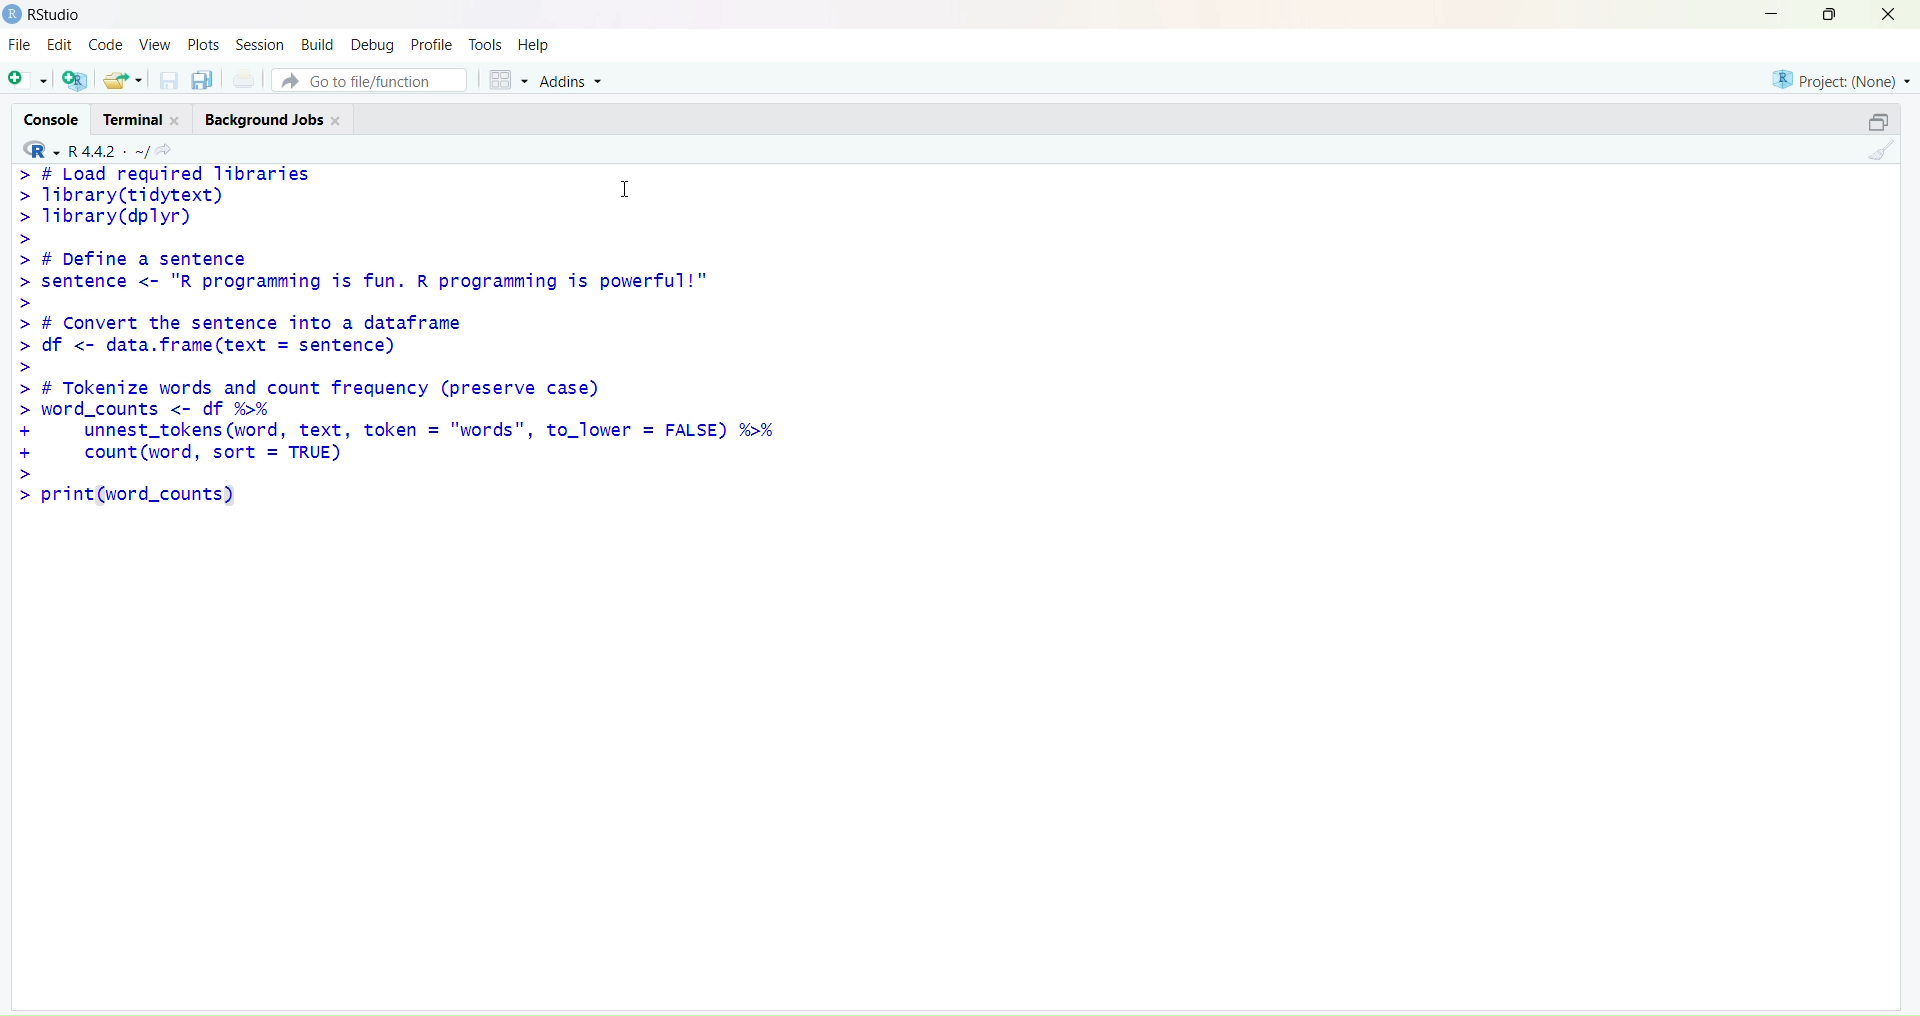  I want to click on save current document, so click(167, 81).